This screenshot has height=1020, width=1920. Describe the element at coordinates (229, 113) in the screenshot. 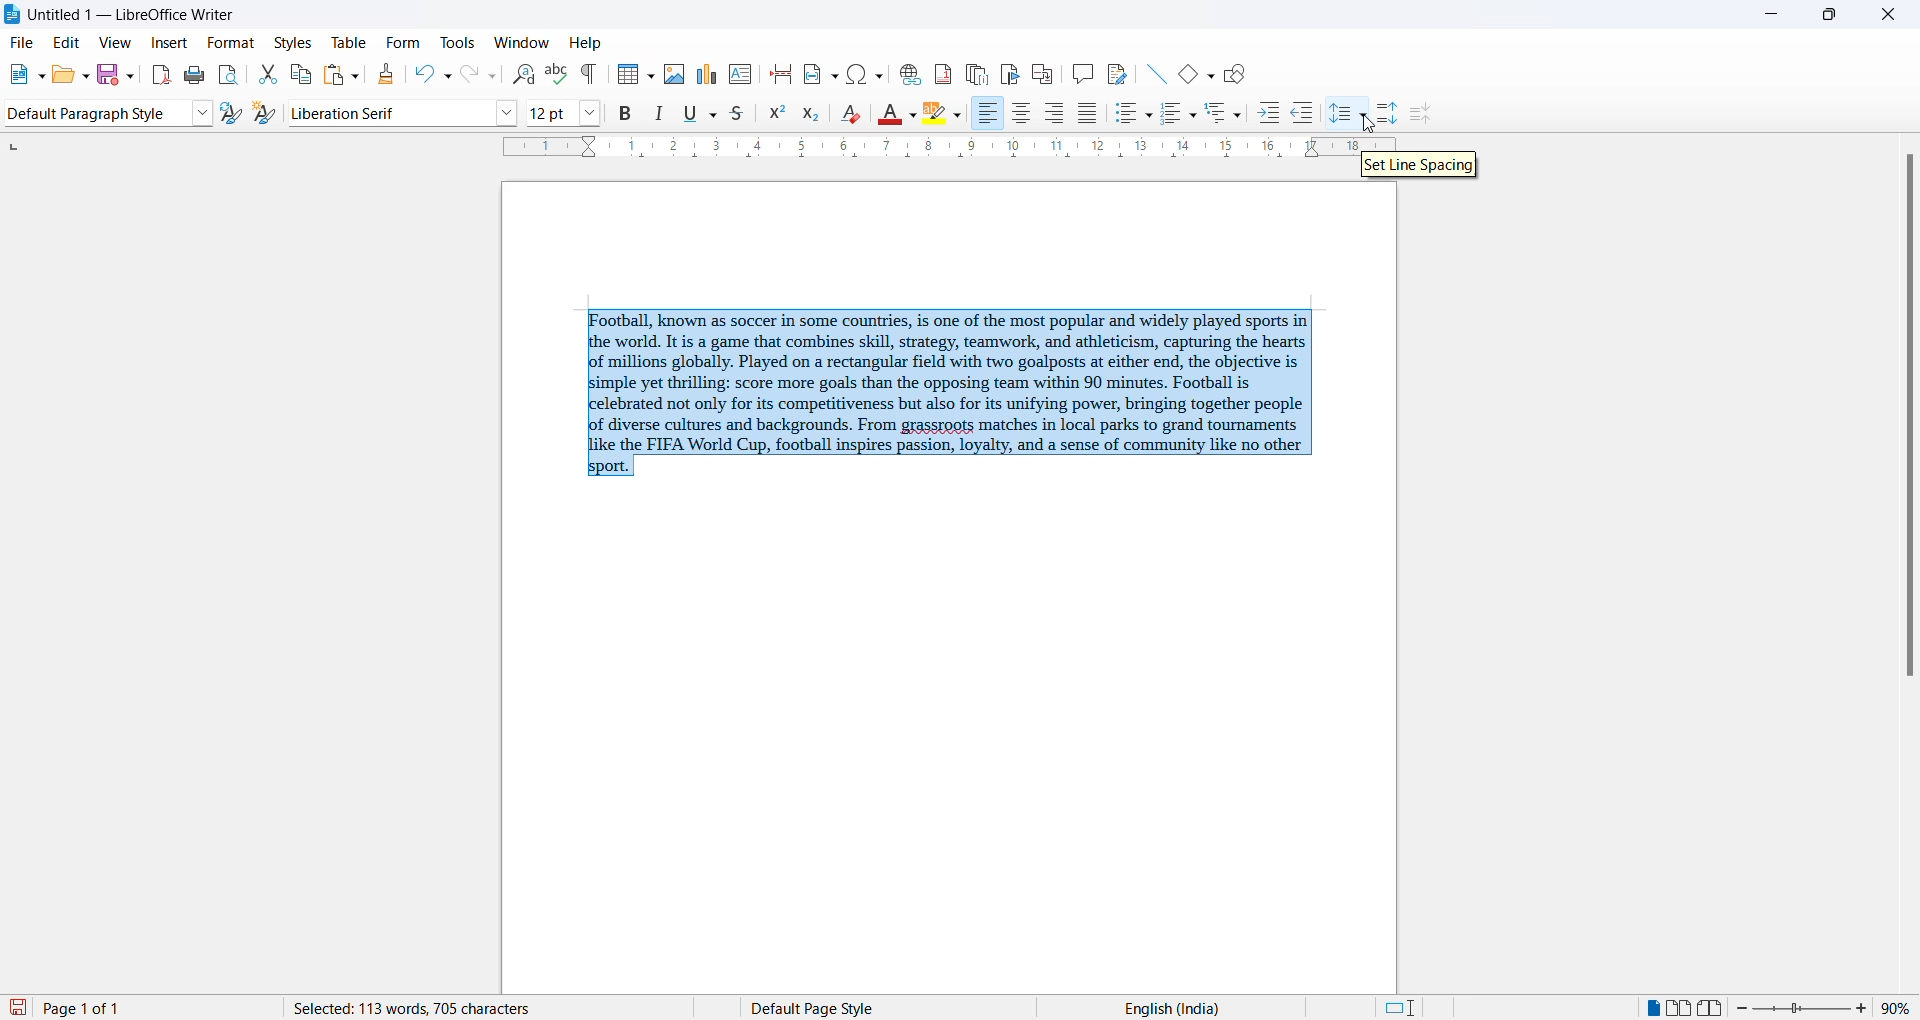

I see `update selected style` at that location.